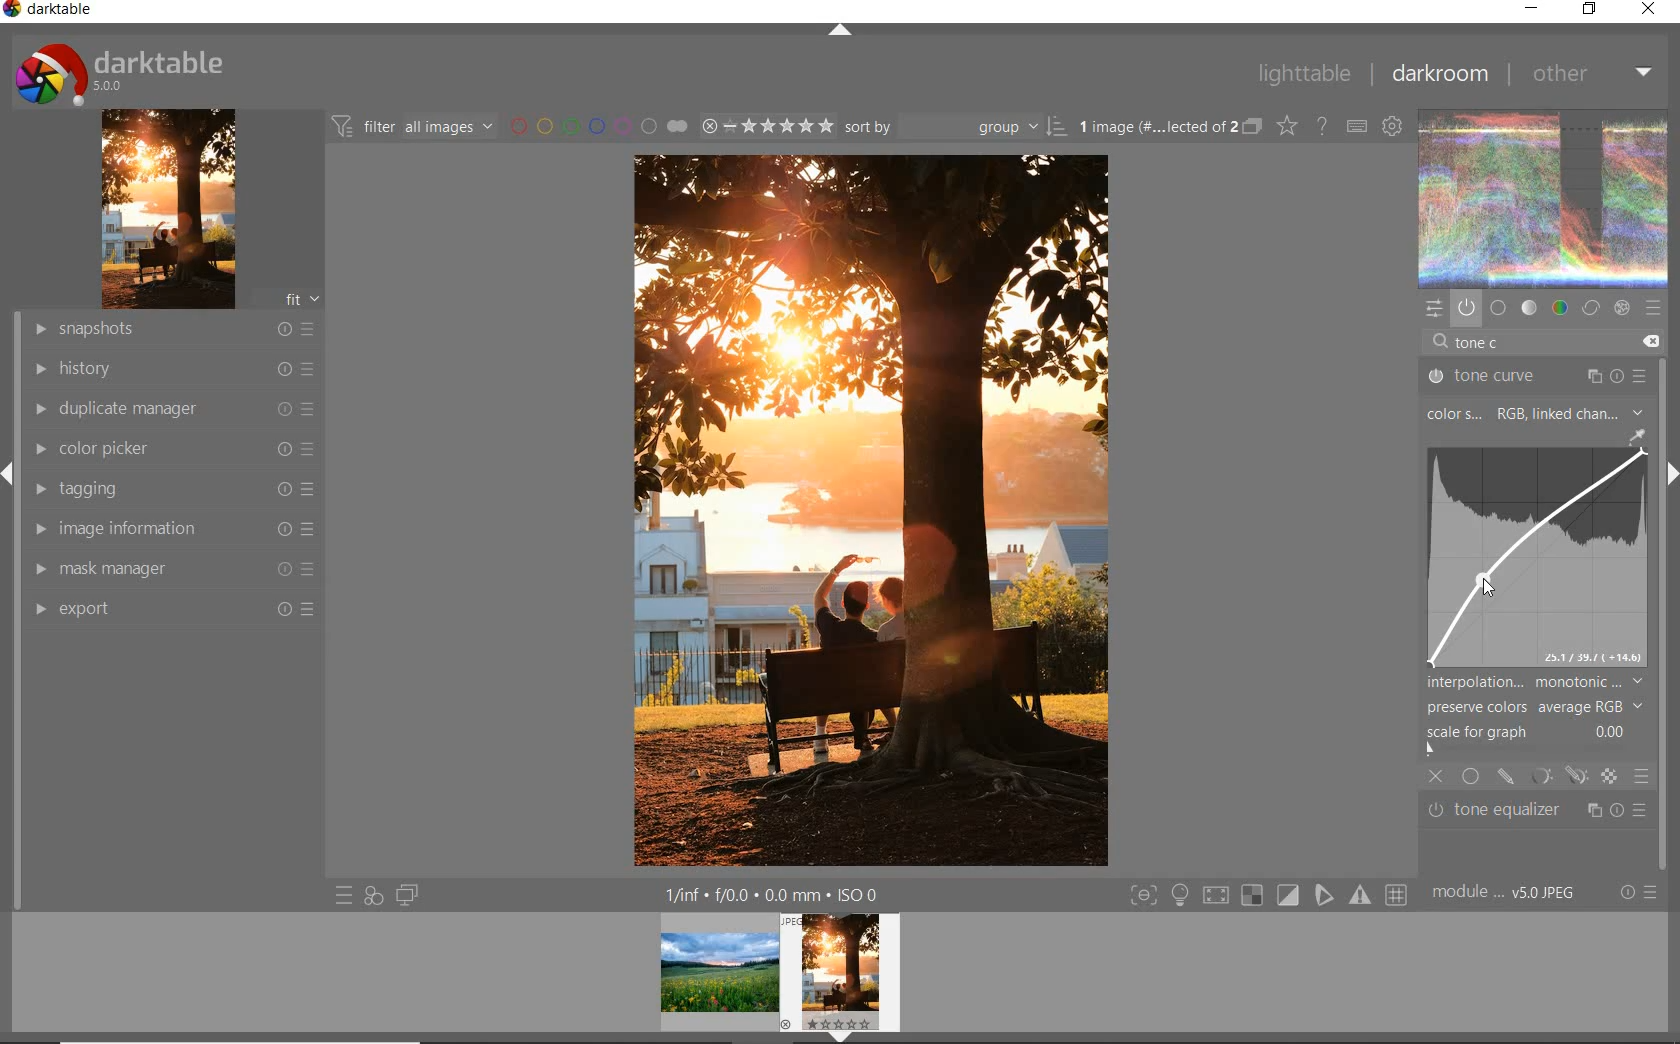 This screenshot has width=1680, height=1044. Describe the element at coordinates (772, 972) in the screenshot. I see `Image preview` at that location.